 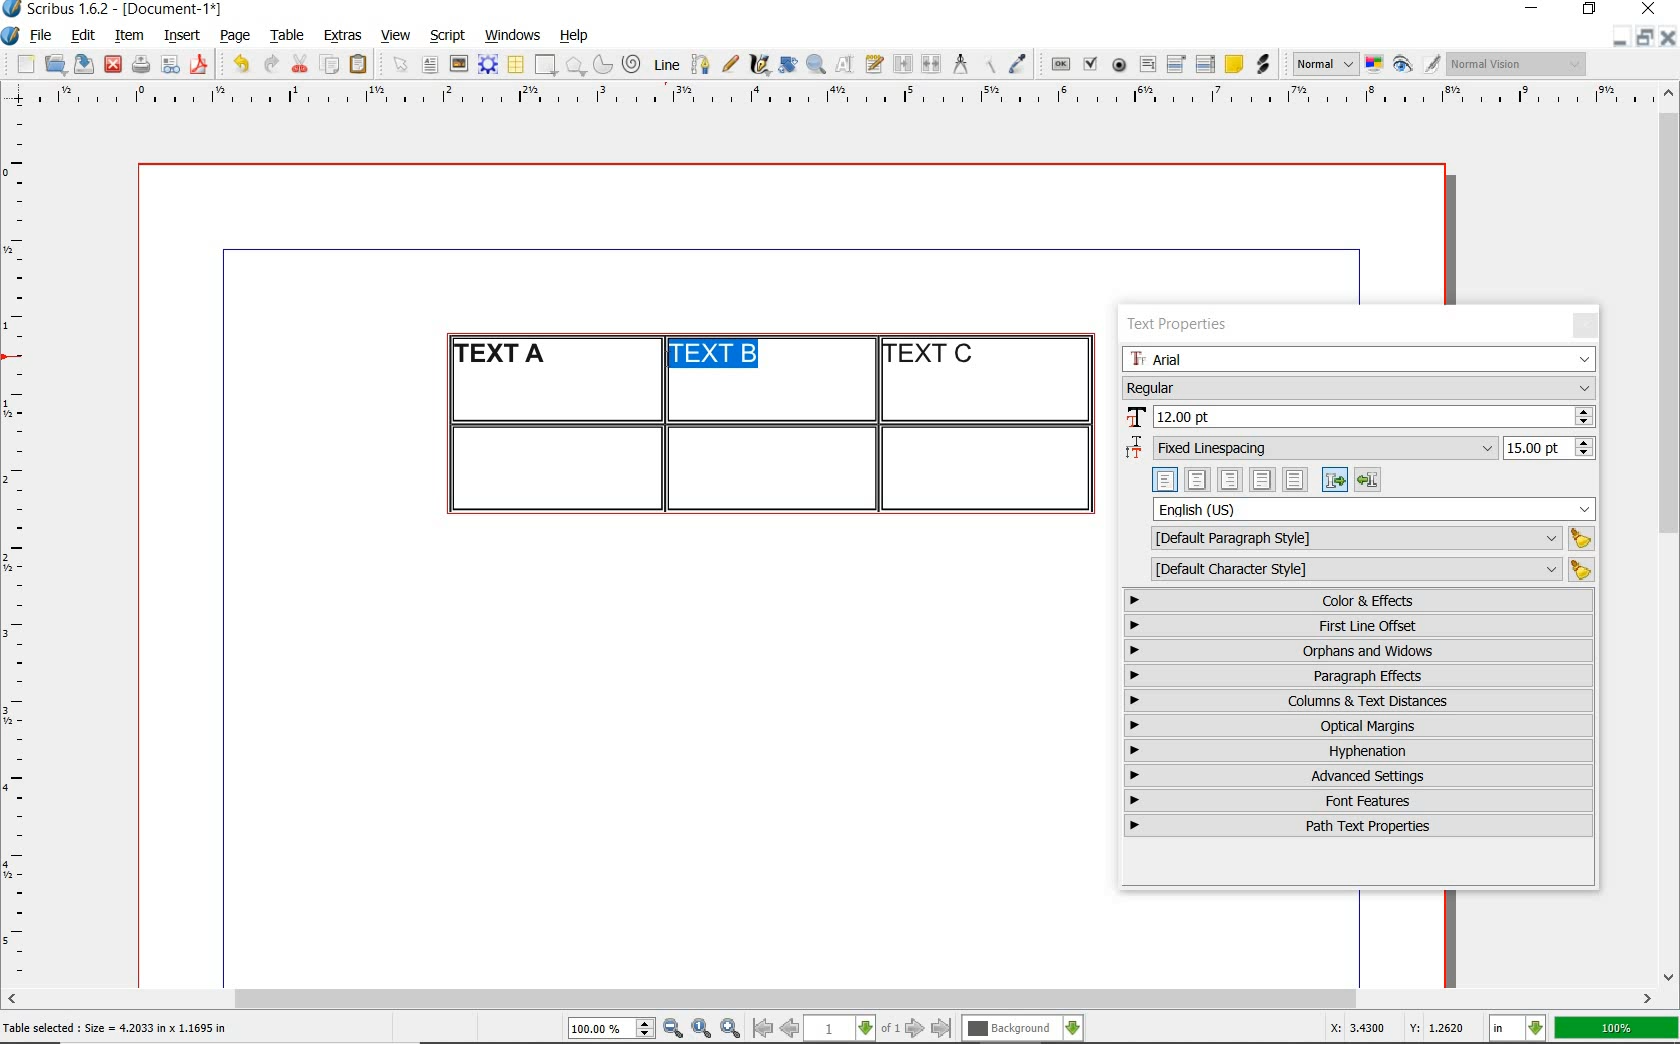 What do you see at coordinates (1233, 65) in the screenshot?
I see `text annotation` at bounding box center [1233, 65].